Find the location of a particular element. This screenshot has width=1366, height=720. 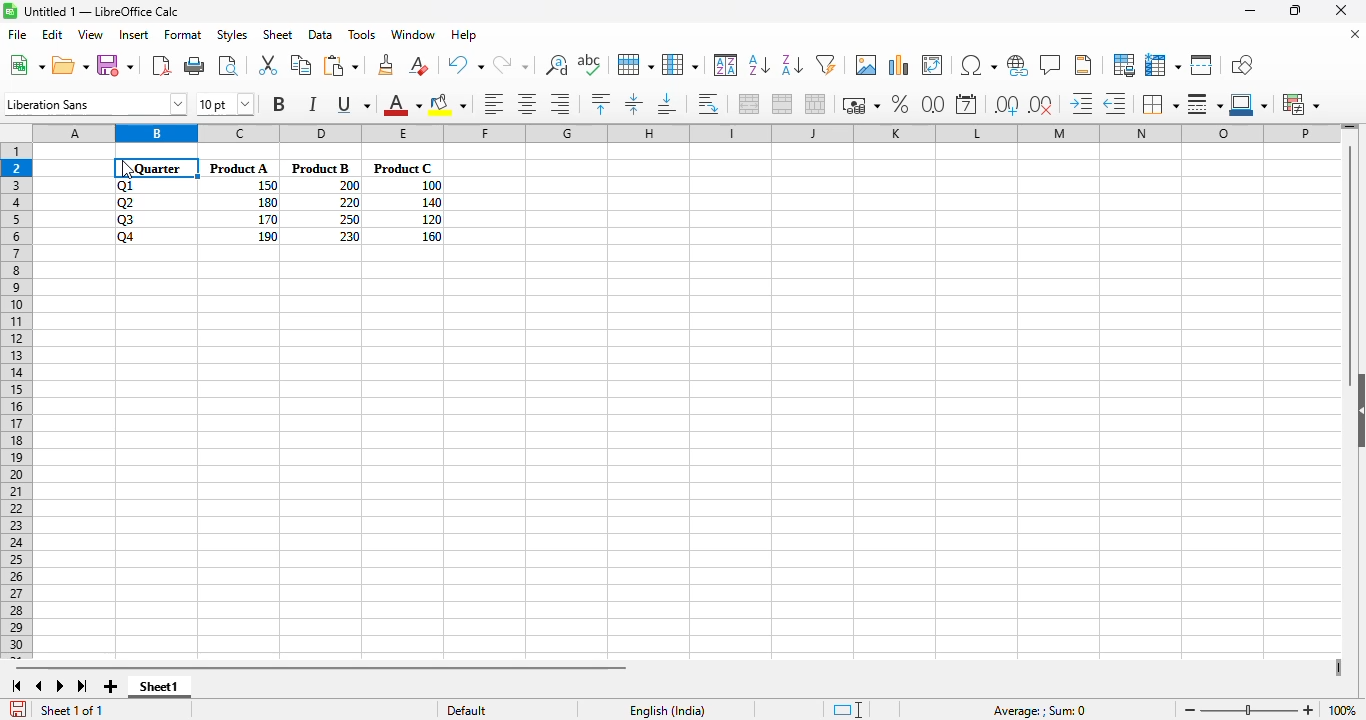

insert or edit pivot table is located at coordinates (933, 65).